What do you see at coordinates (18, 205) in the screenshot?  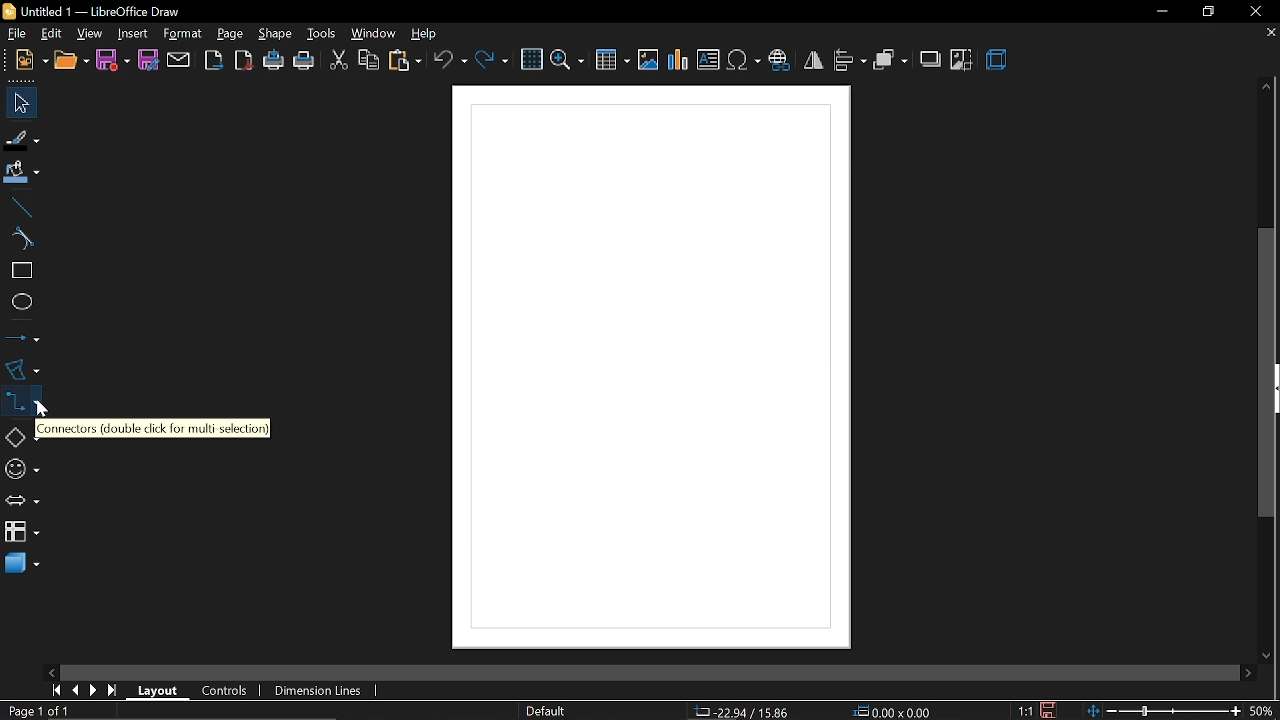 I see `line` at bounding box center [18, 205].